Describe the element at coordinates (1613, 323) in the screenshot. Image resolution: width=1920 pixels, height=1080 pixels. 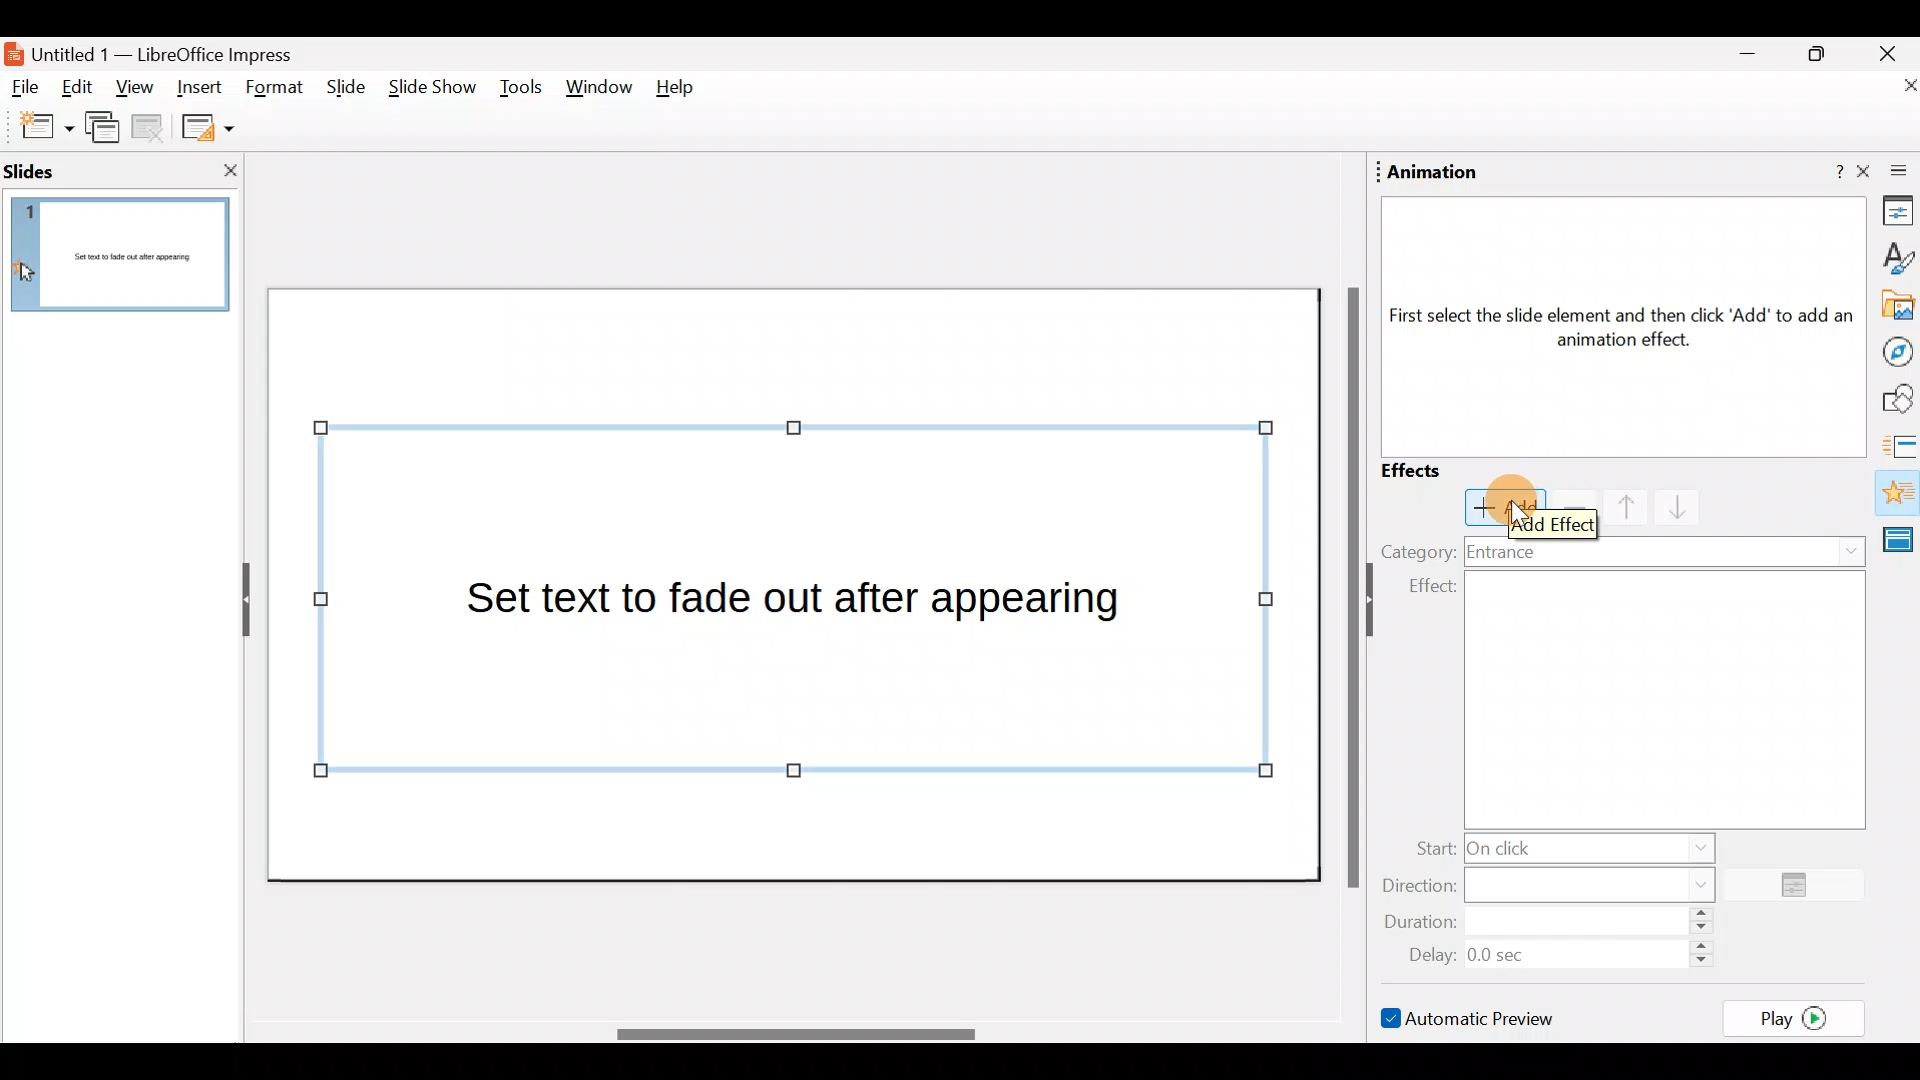
I see `Animation panel` at that location.